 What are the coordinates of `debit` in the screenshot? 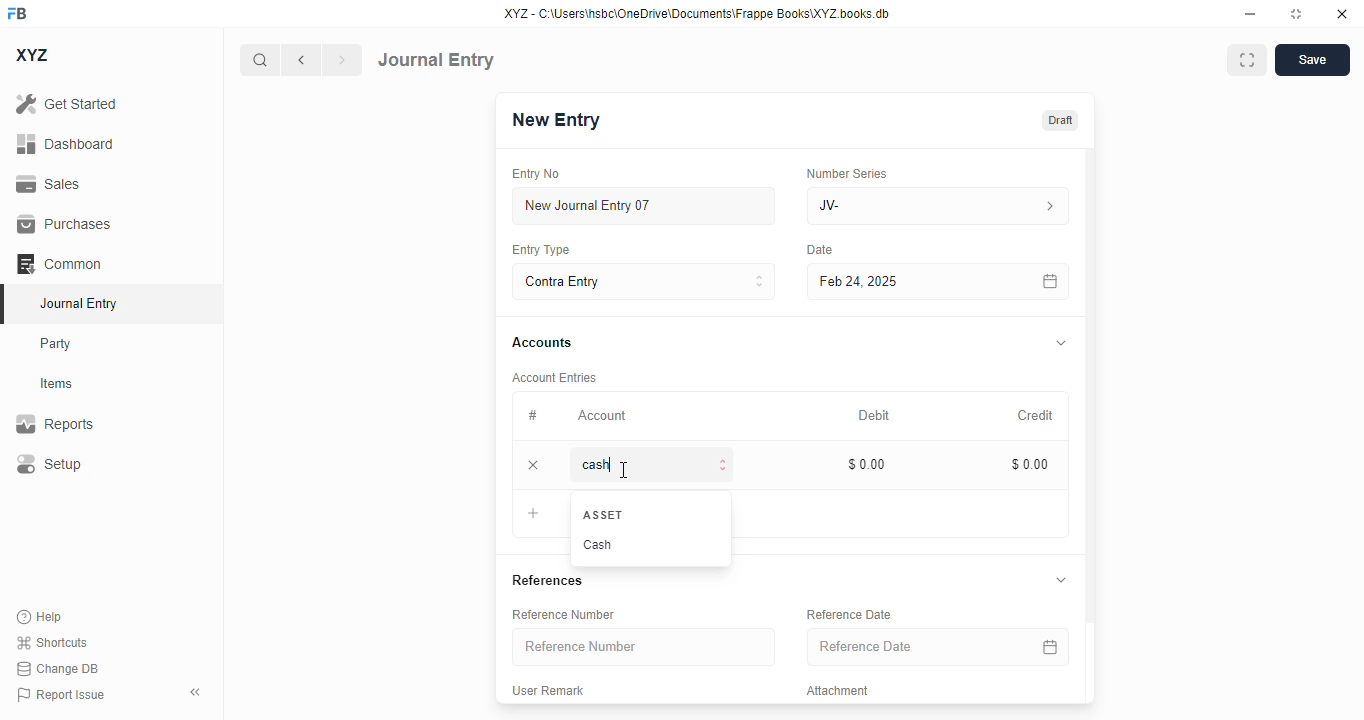 It's located at (875, 415).